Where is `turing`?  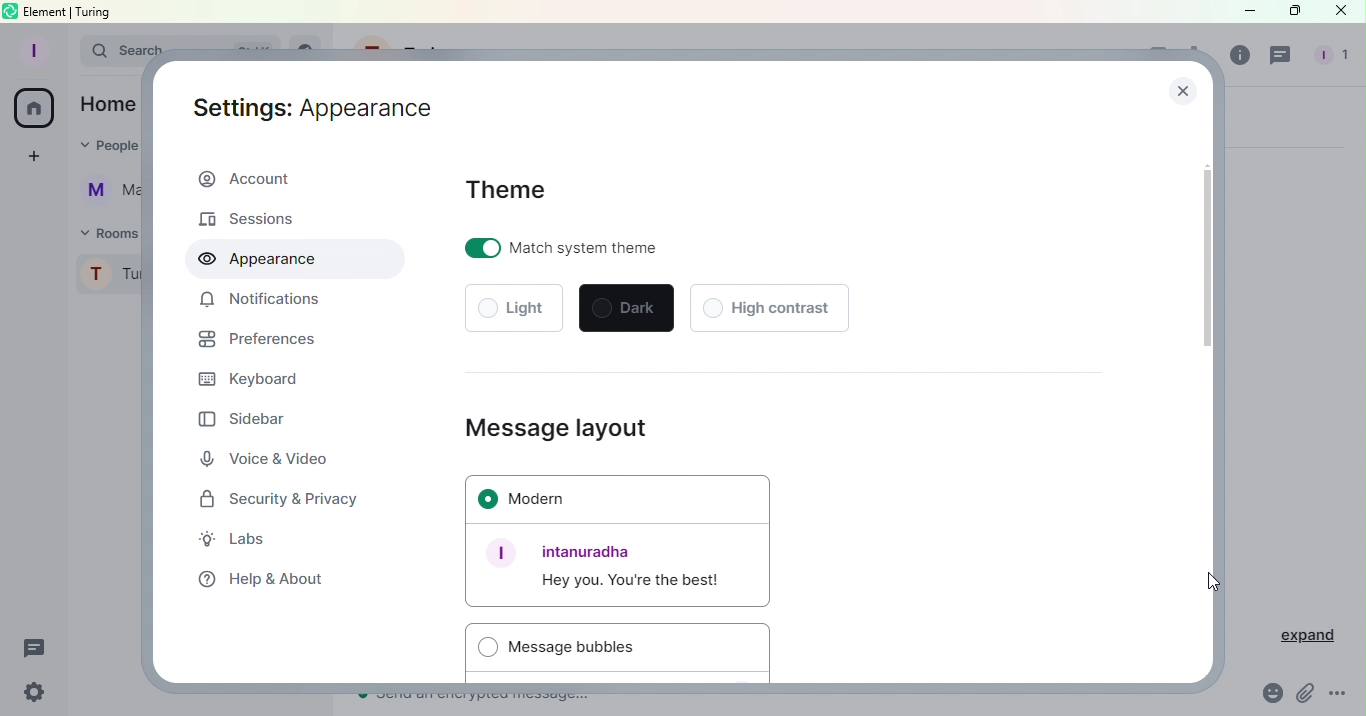
turing is located at coordinates (97, 12).